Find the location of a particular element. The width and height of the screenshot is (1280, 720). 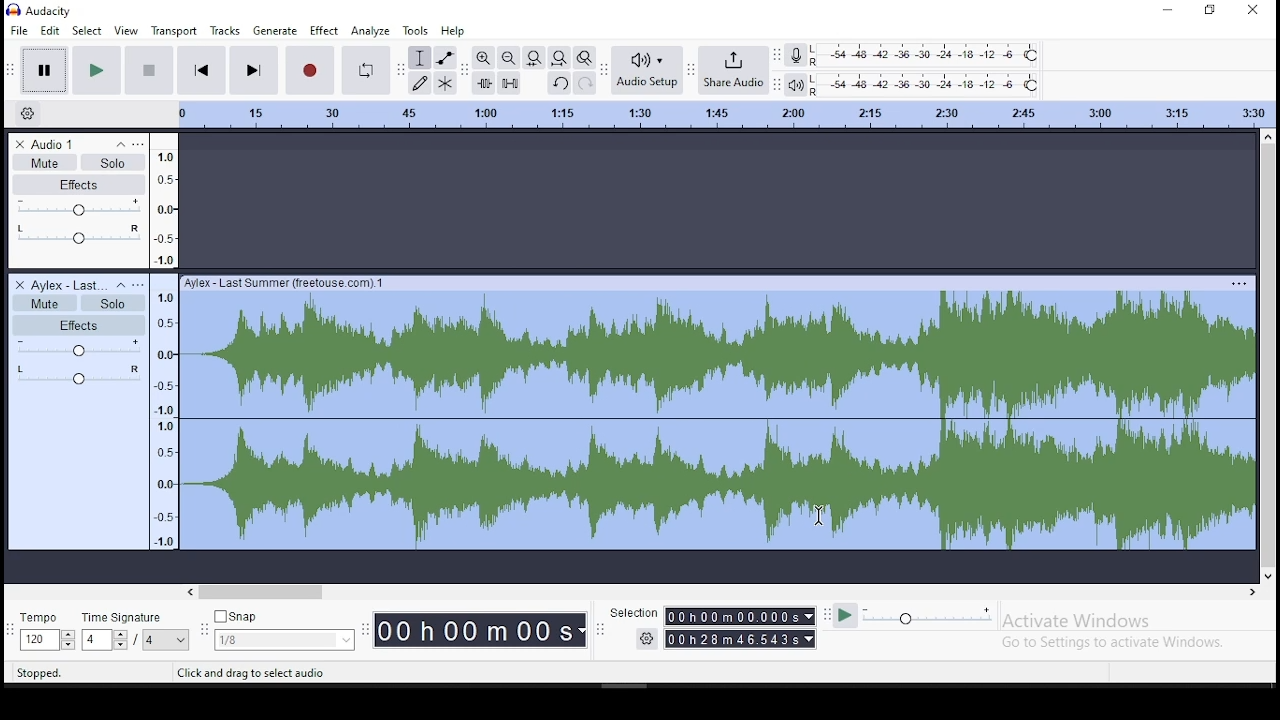

view is located at coordinates (127, 32).